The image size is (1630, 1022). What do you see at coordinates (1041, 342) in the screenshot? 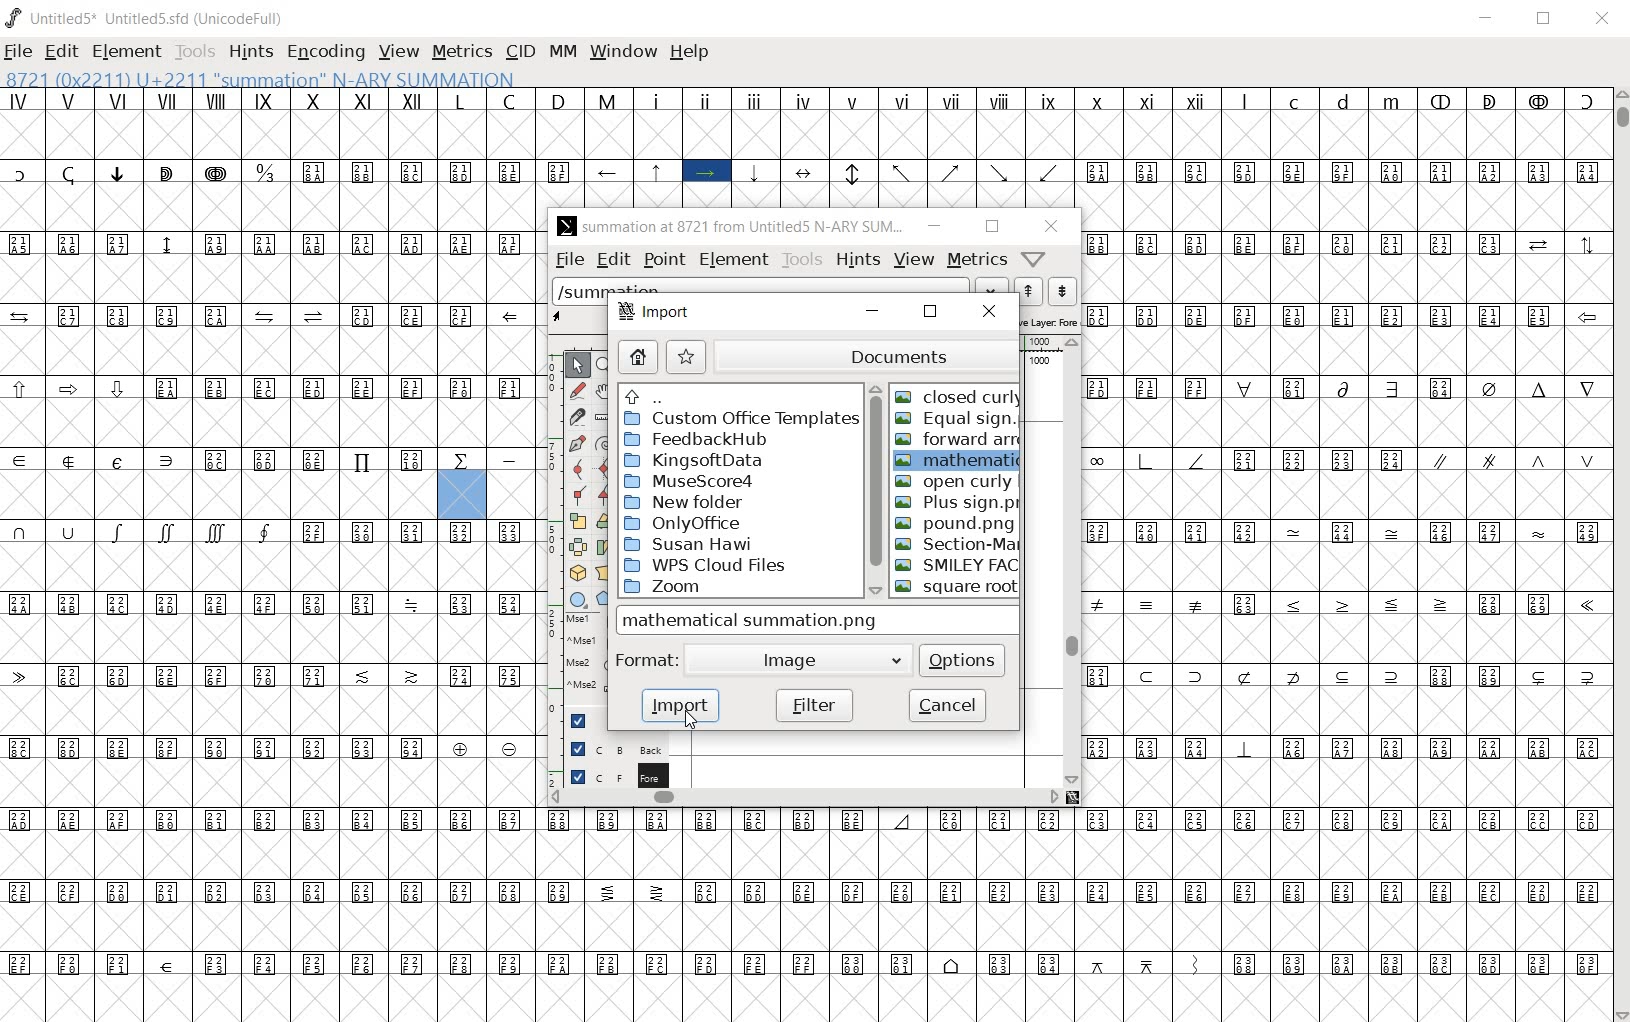
I see `ruler` at bounding box center [1041, 342].